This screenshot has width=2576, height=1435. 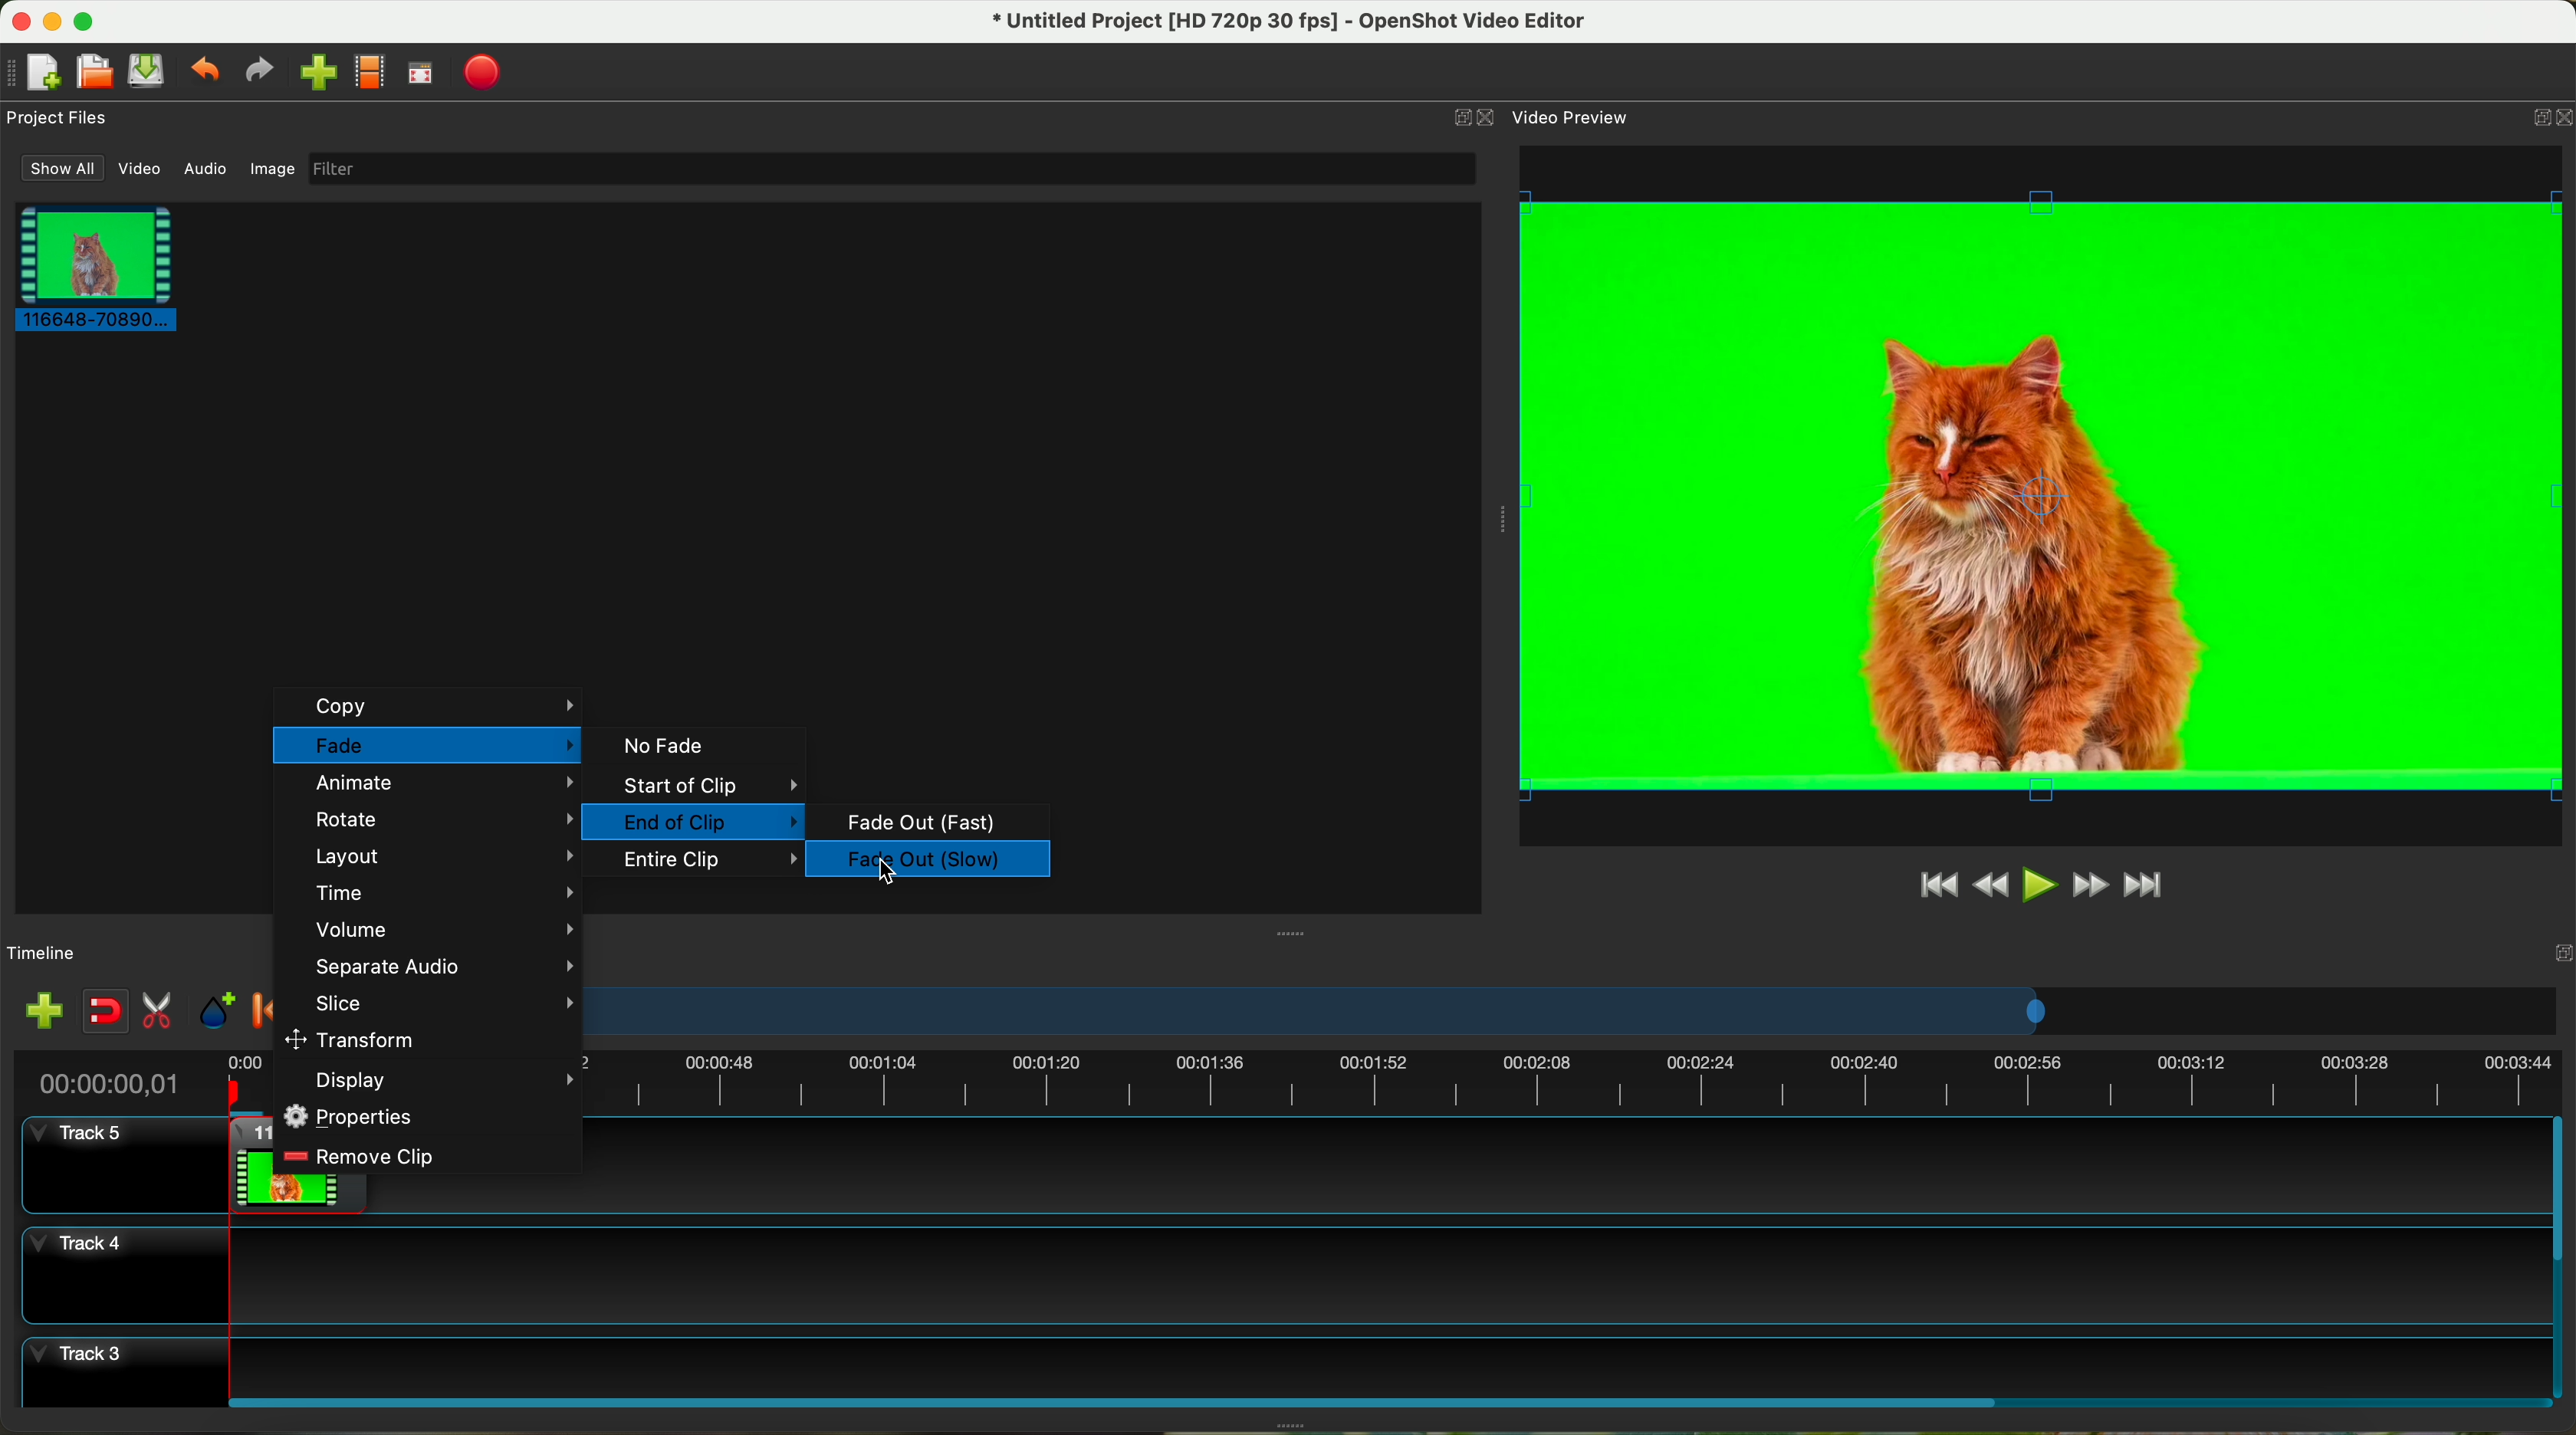 What do you see at coordinates (442, 785) in the screenshot?
I see `animate` at bounding box center [442, 785].